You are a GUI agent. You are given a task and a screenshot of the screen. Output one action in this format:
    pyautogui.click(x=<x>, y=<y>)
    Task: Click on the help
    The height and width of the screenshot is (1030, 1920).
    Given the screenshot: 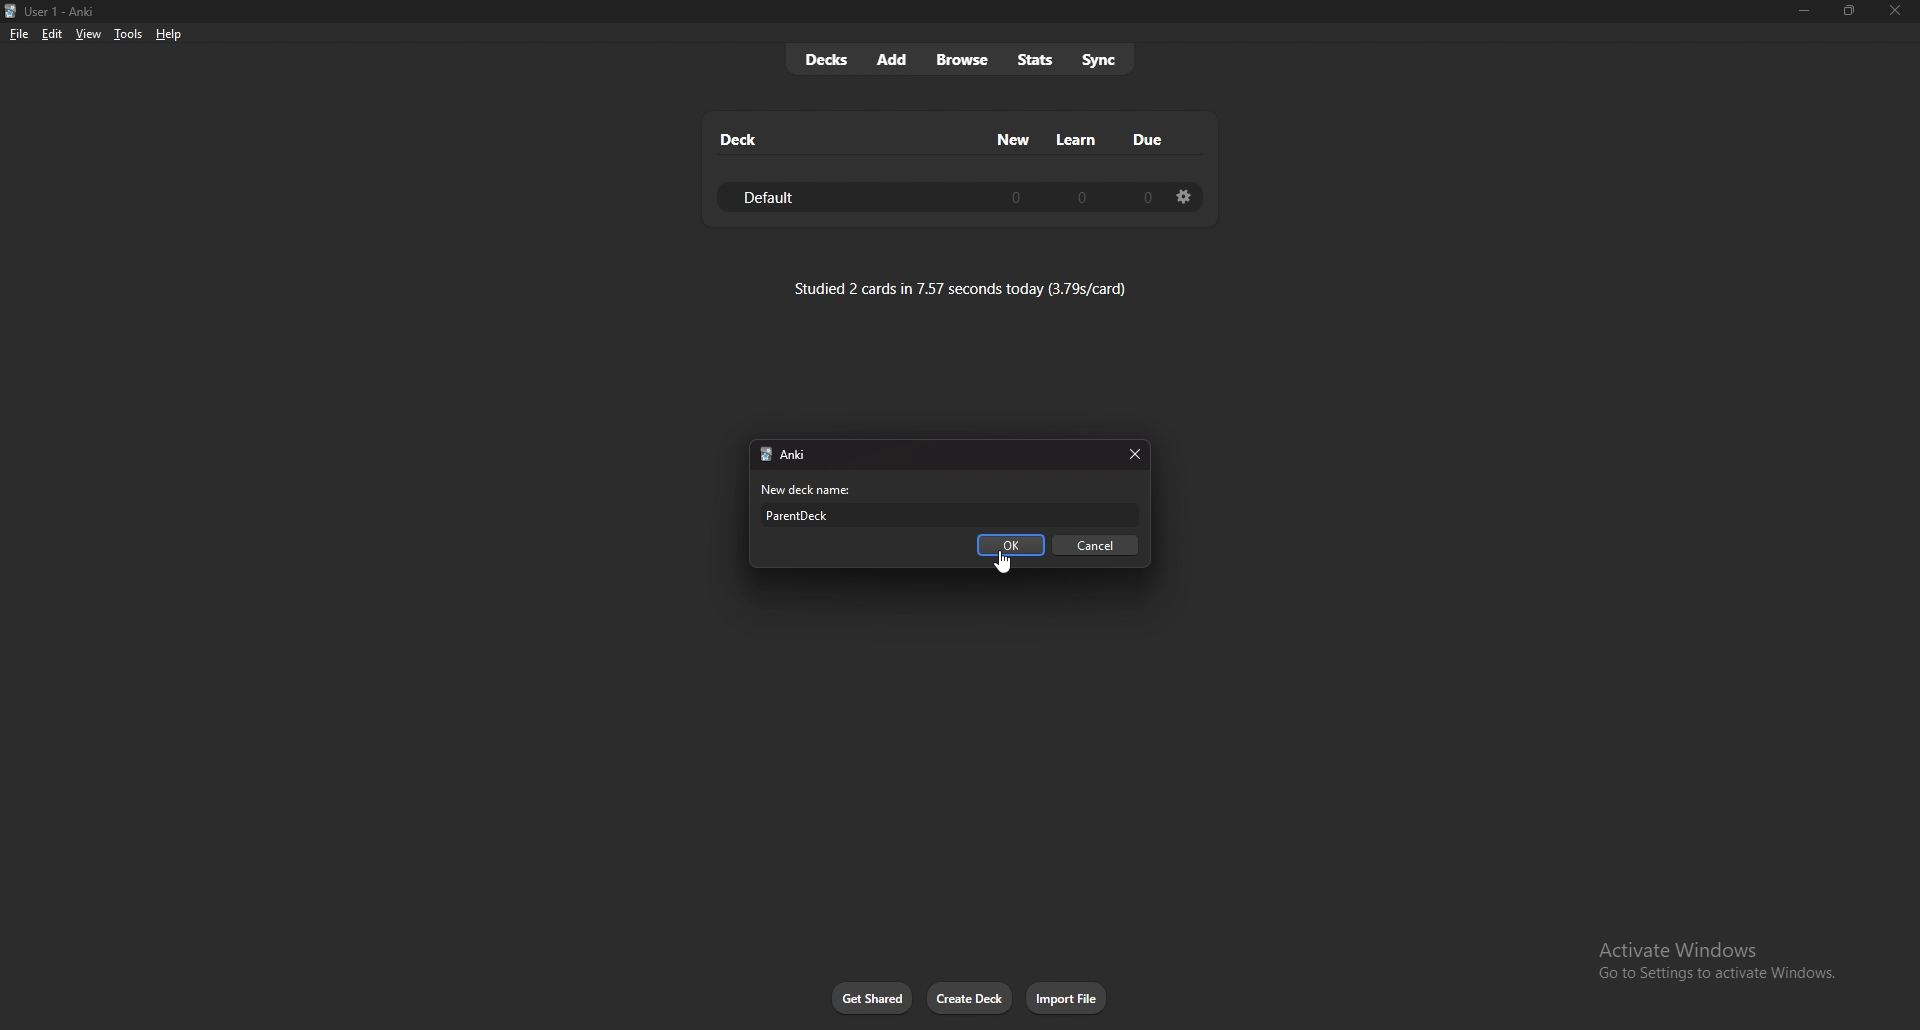 What is the action you would take?
    pyautogui.click(x=168, y=35)
    